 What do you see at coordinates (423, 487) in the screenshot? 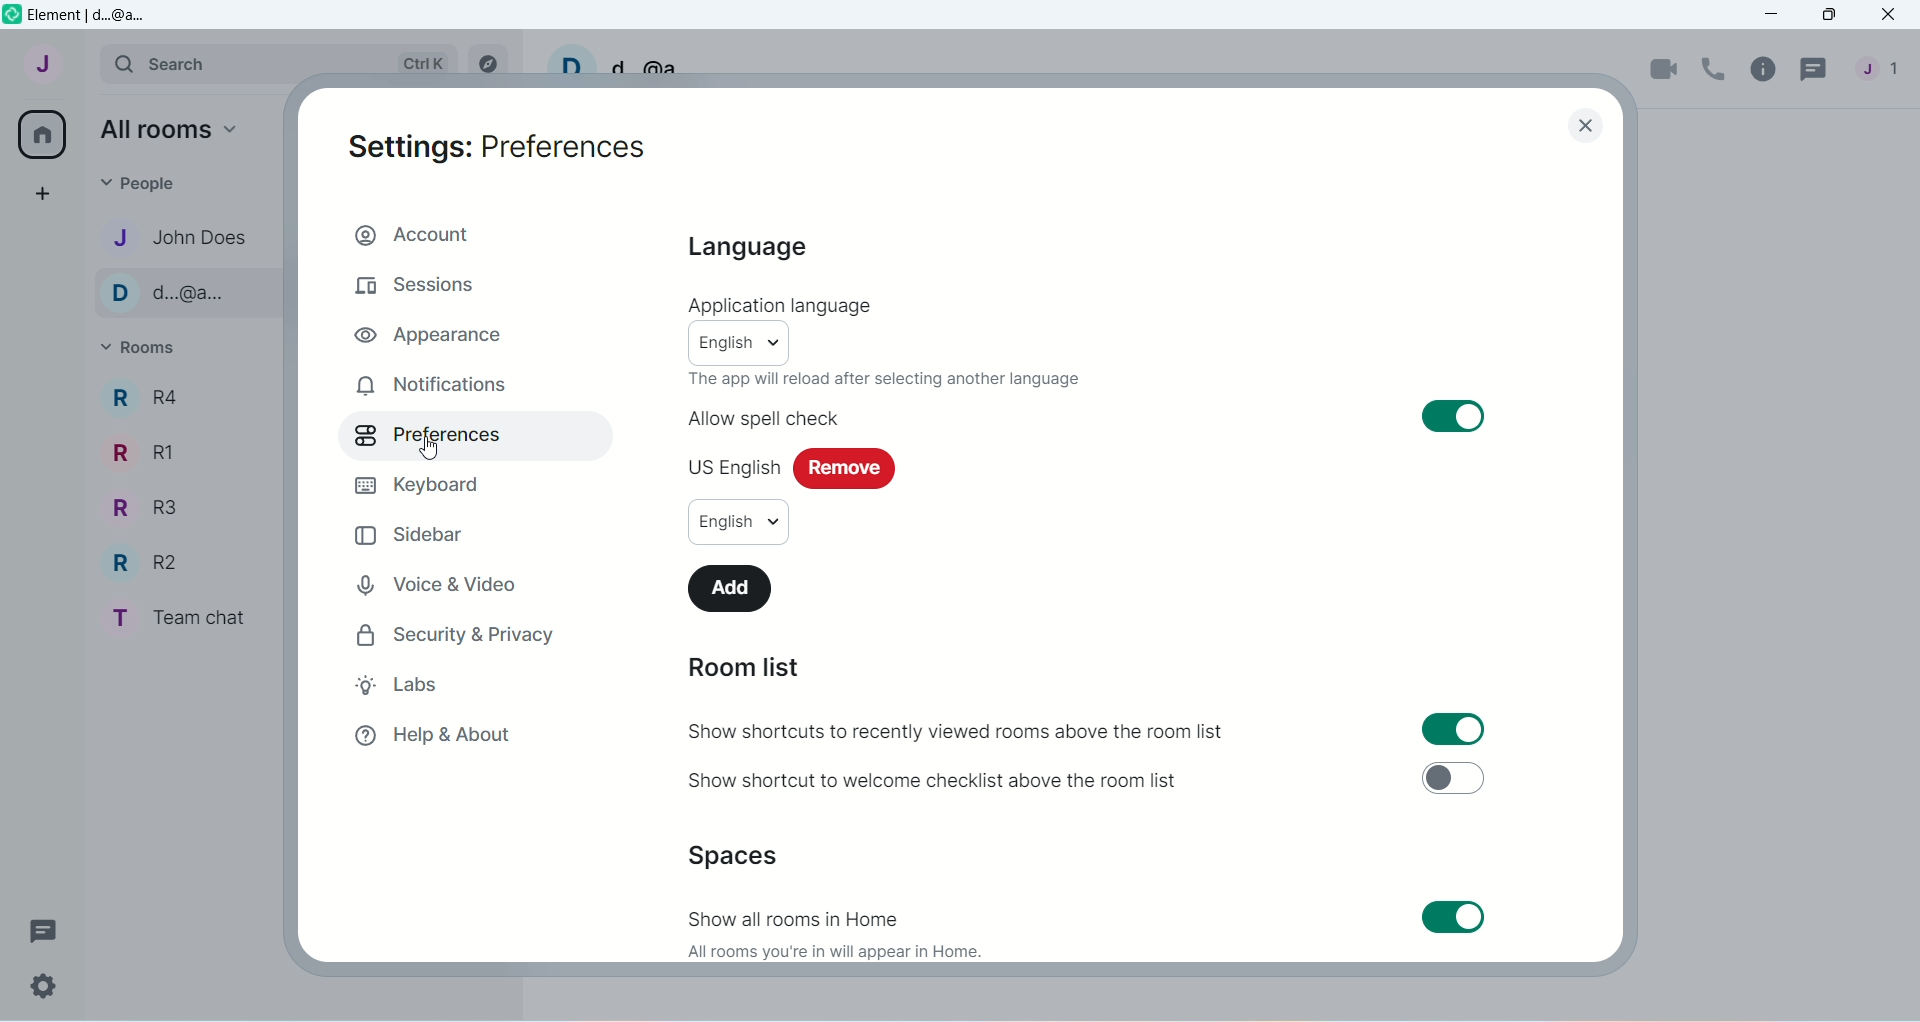
I see `Keyboard` at bounding box center [423, 487].